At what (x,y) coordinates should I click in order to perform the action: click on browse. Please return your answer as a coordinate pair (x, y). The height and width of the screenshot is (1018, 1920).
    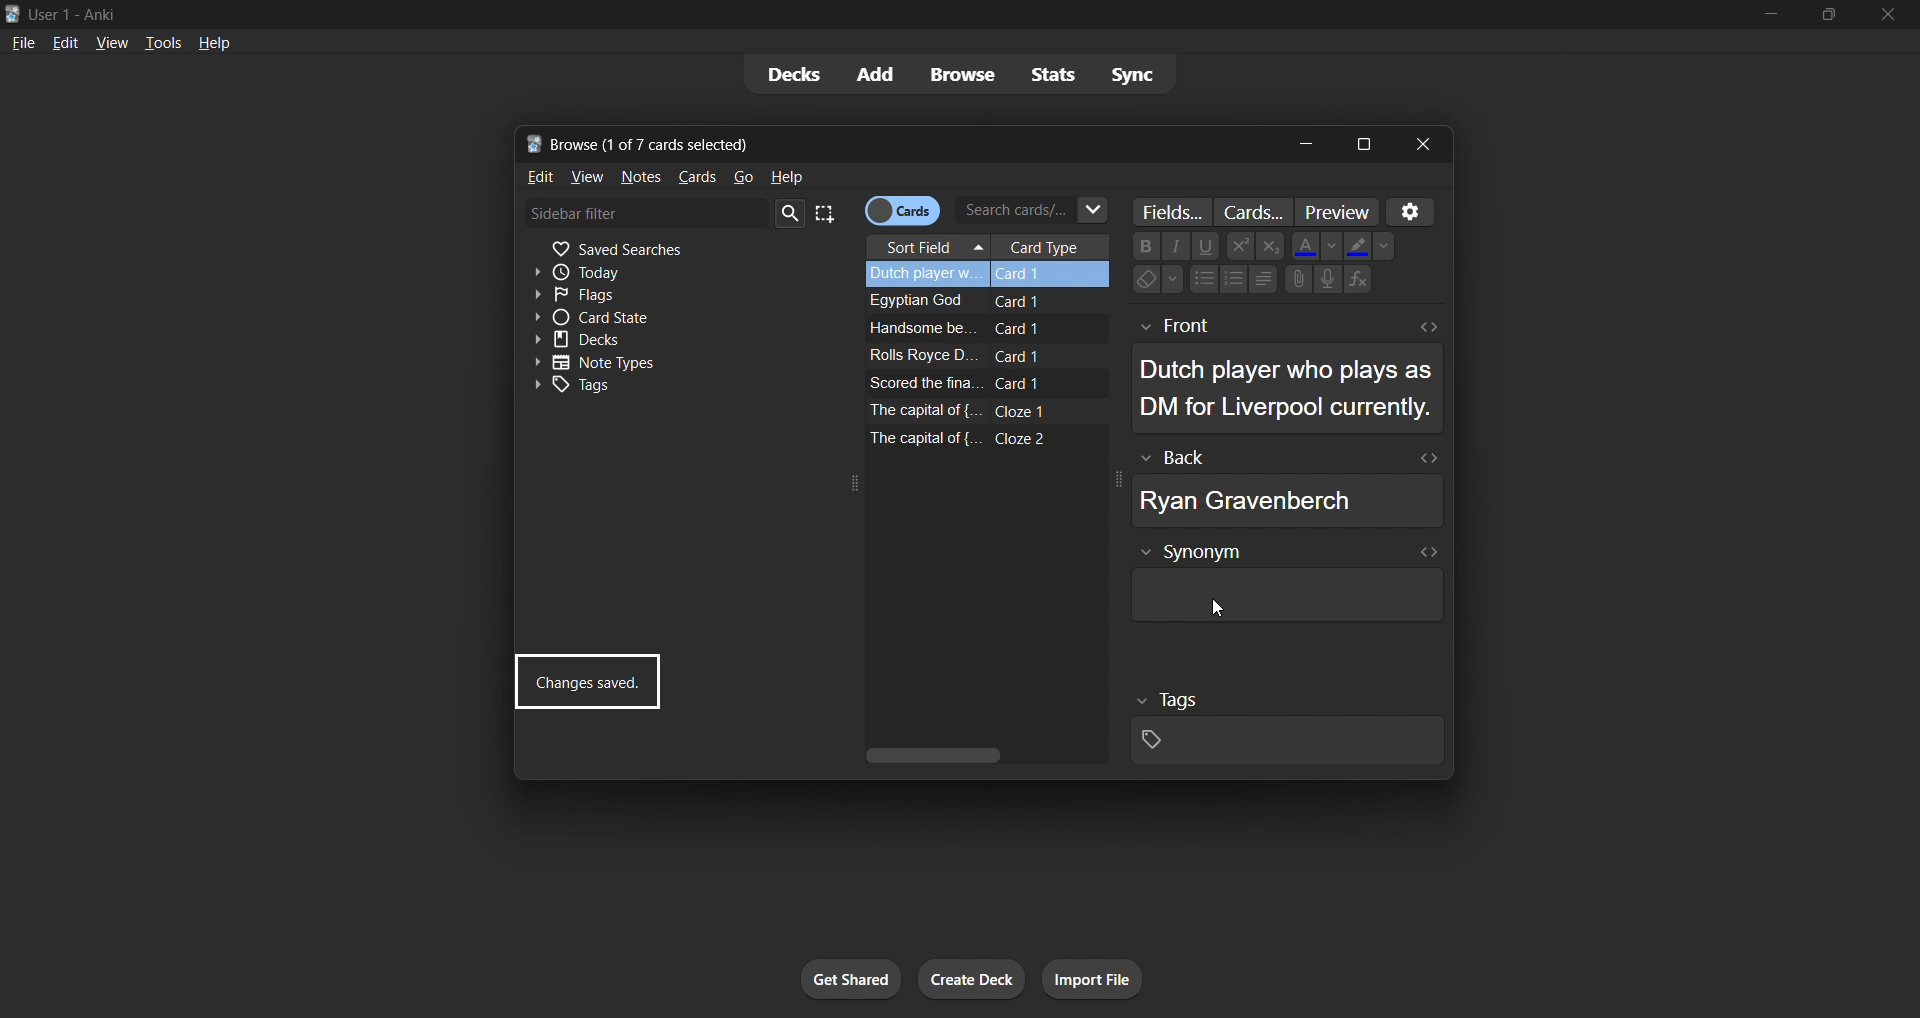
    Looking at the image, I should click on (961, 76).